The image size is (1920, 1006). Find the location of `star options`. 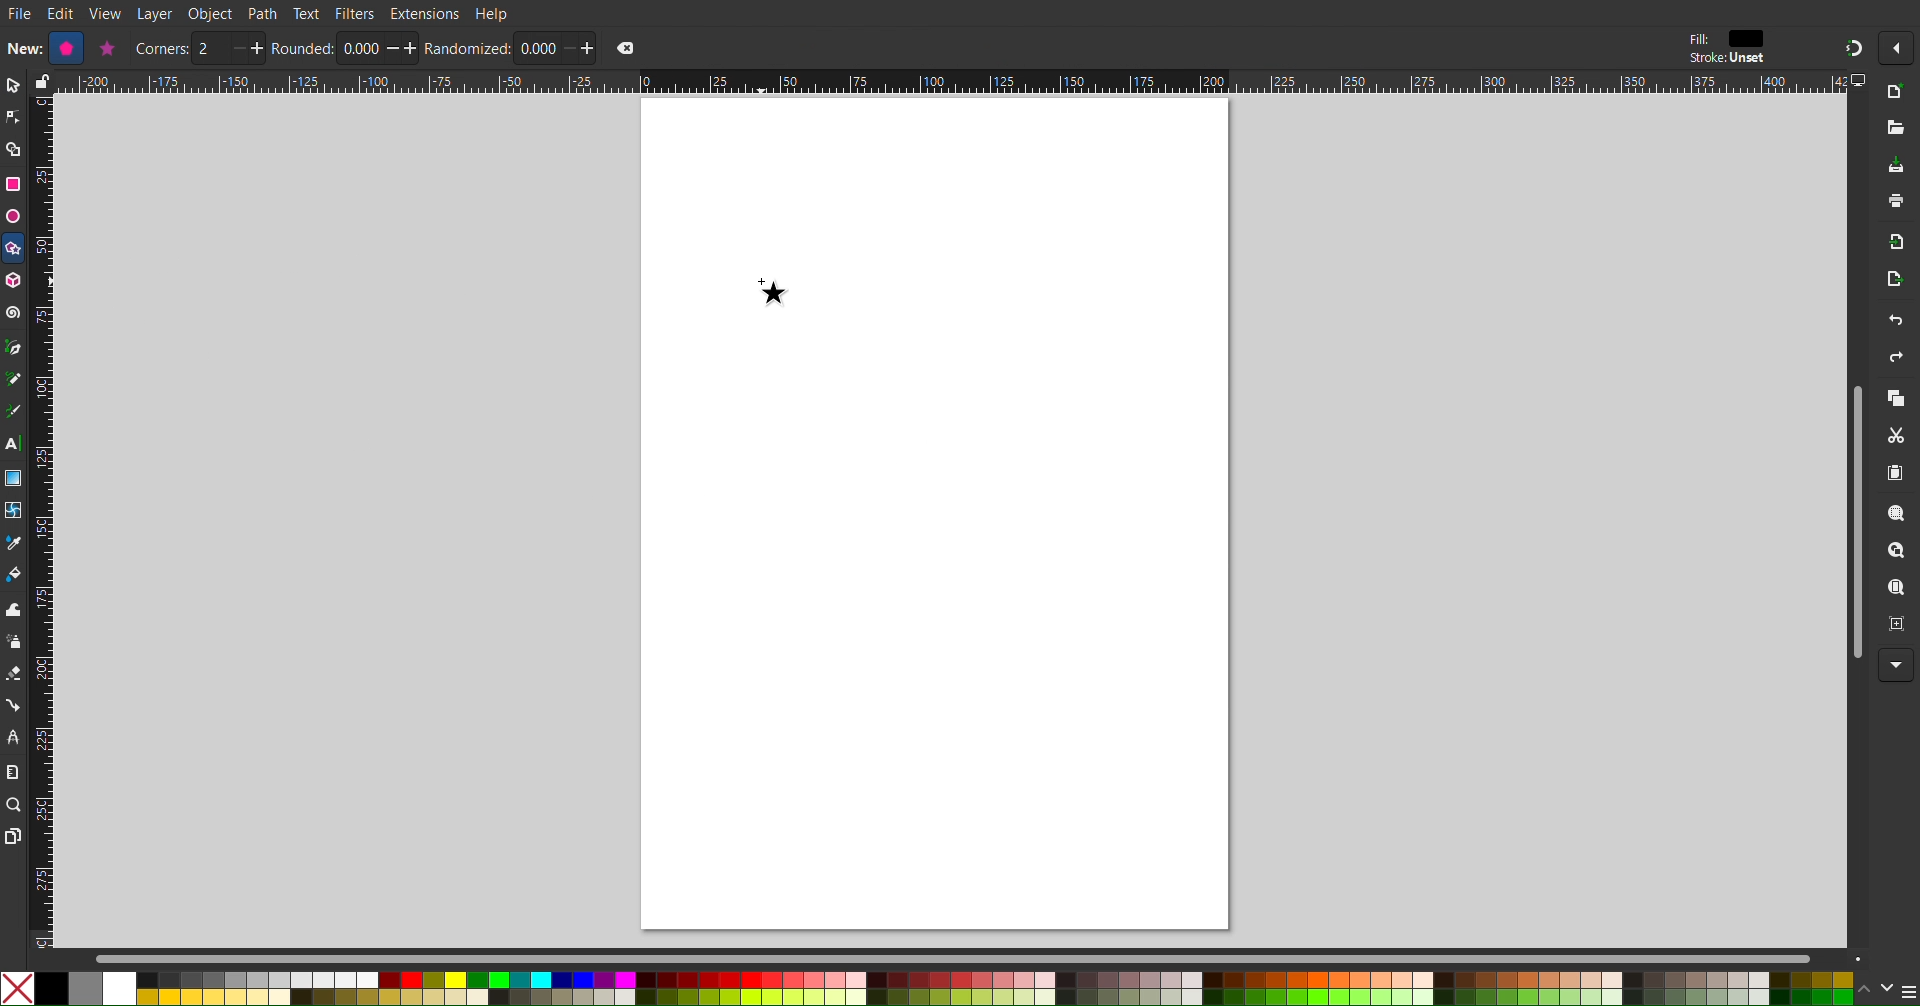

star options is located at coordinates (63, 48).